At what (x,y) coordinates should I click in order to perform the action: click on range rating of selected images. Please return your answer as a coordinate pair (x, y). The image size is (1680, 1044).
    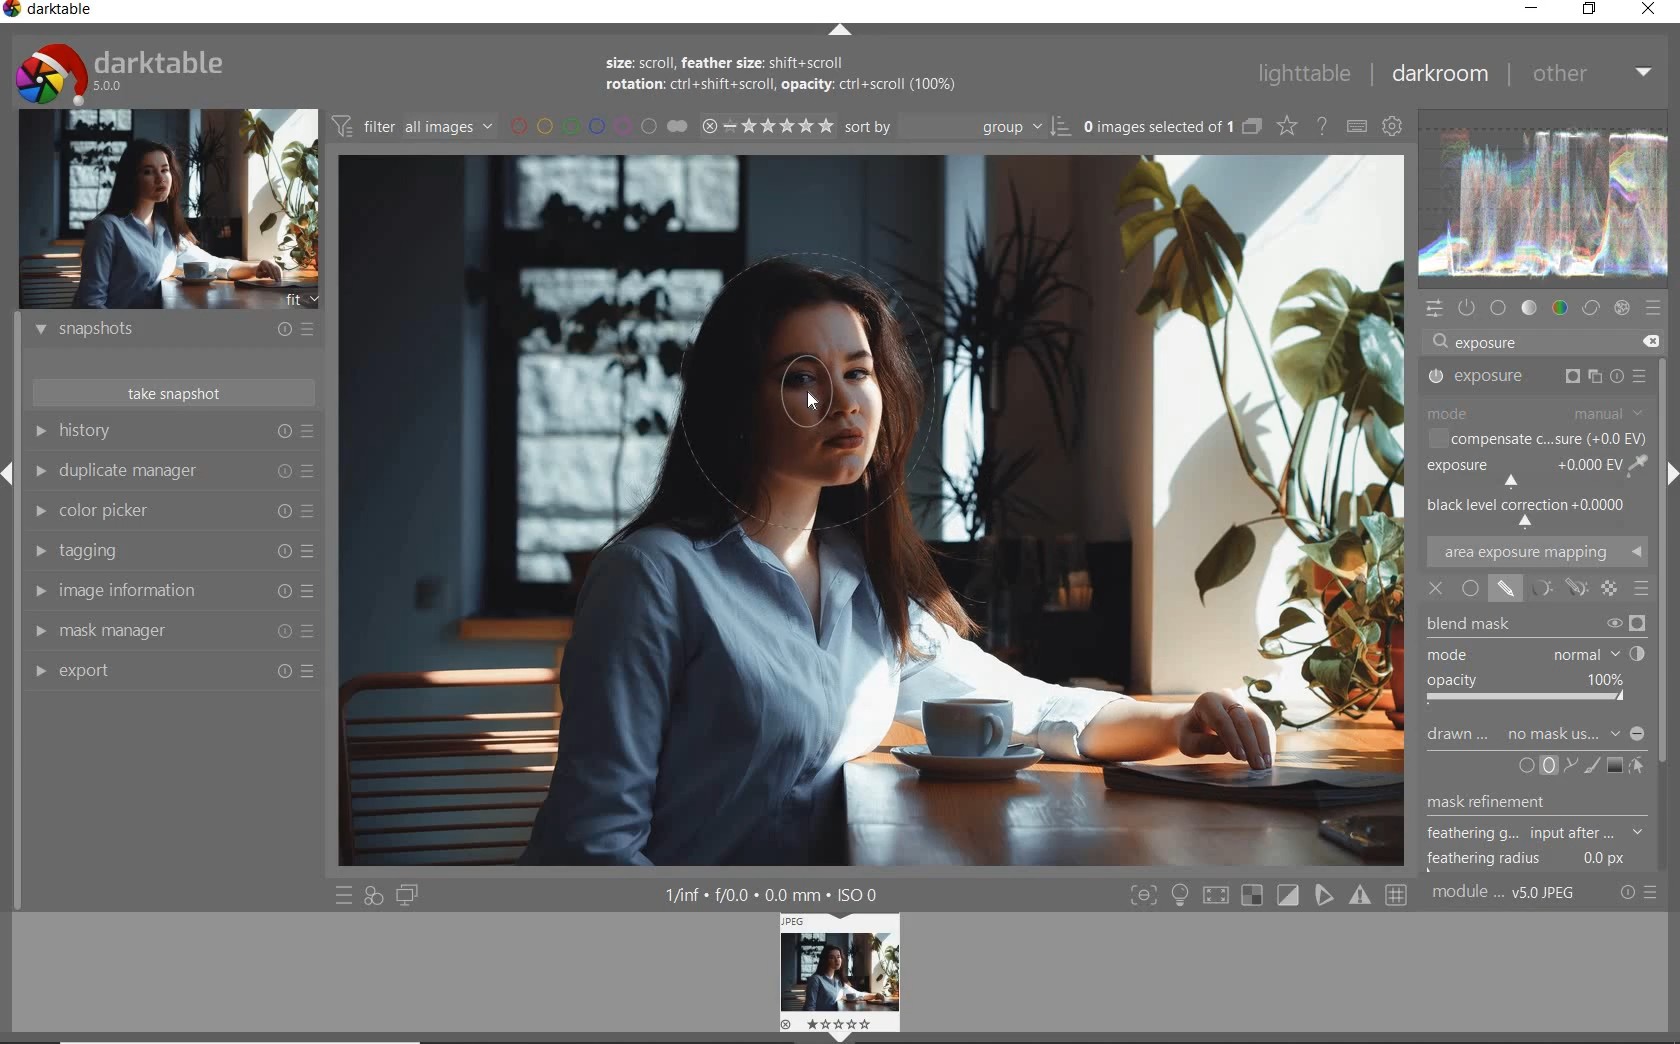
    Looking at the image, I should click on (767, 126).